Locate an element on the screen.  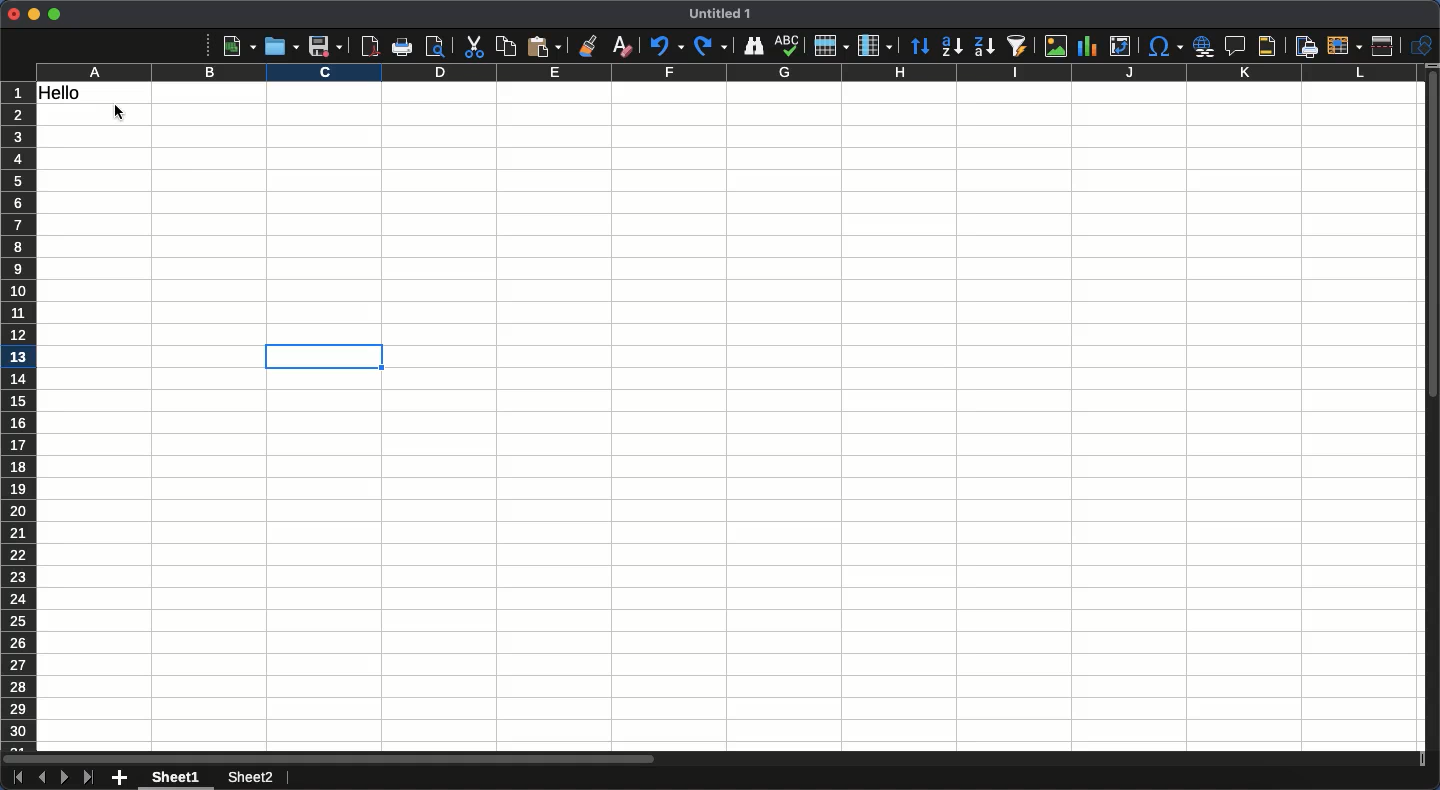
Hyperlink is located at coordinates (1205, 46).